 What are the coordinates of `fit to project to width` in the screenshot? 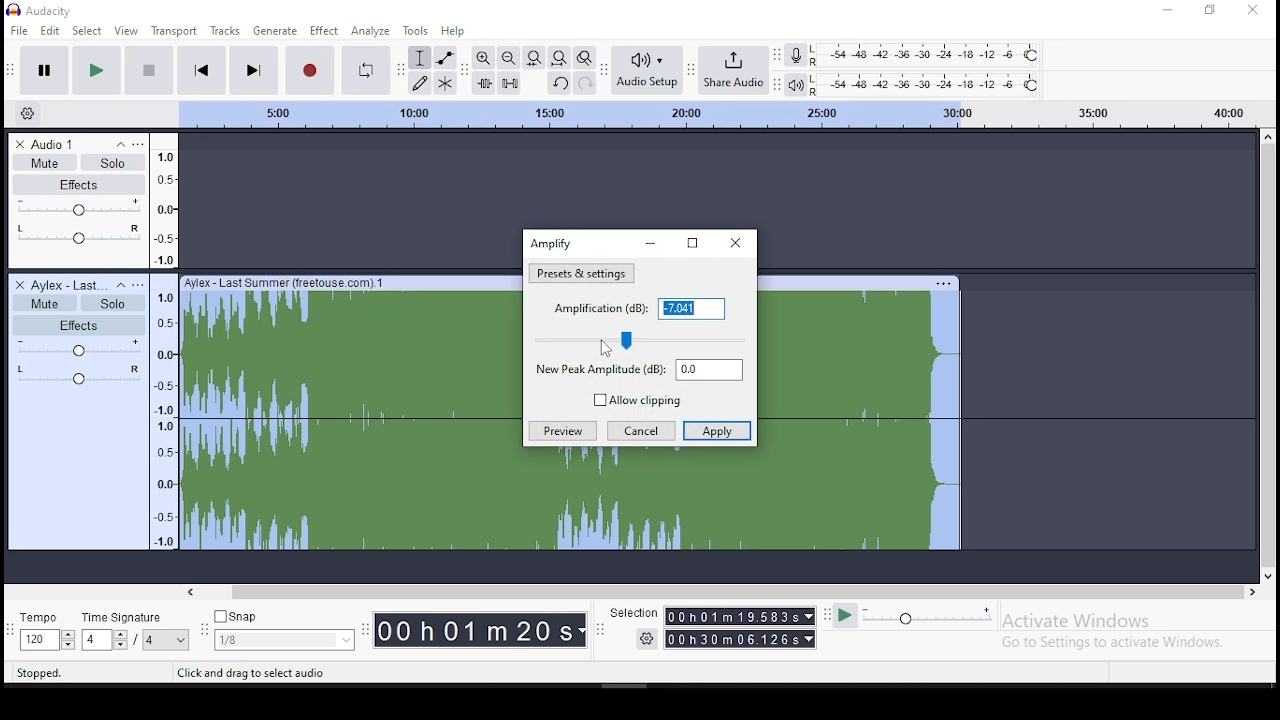 It's located at (559, 57).